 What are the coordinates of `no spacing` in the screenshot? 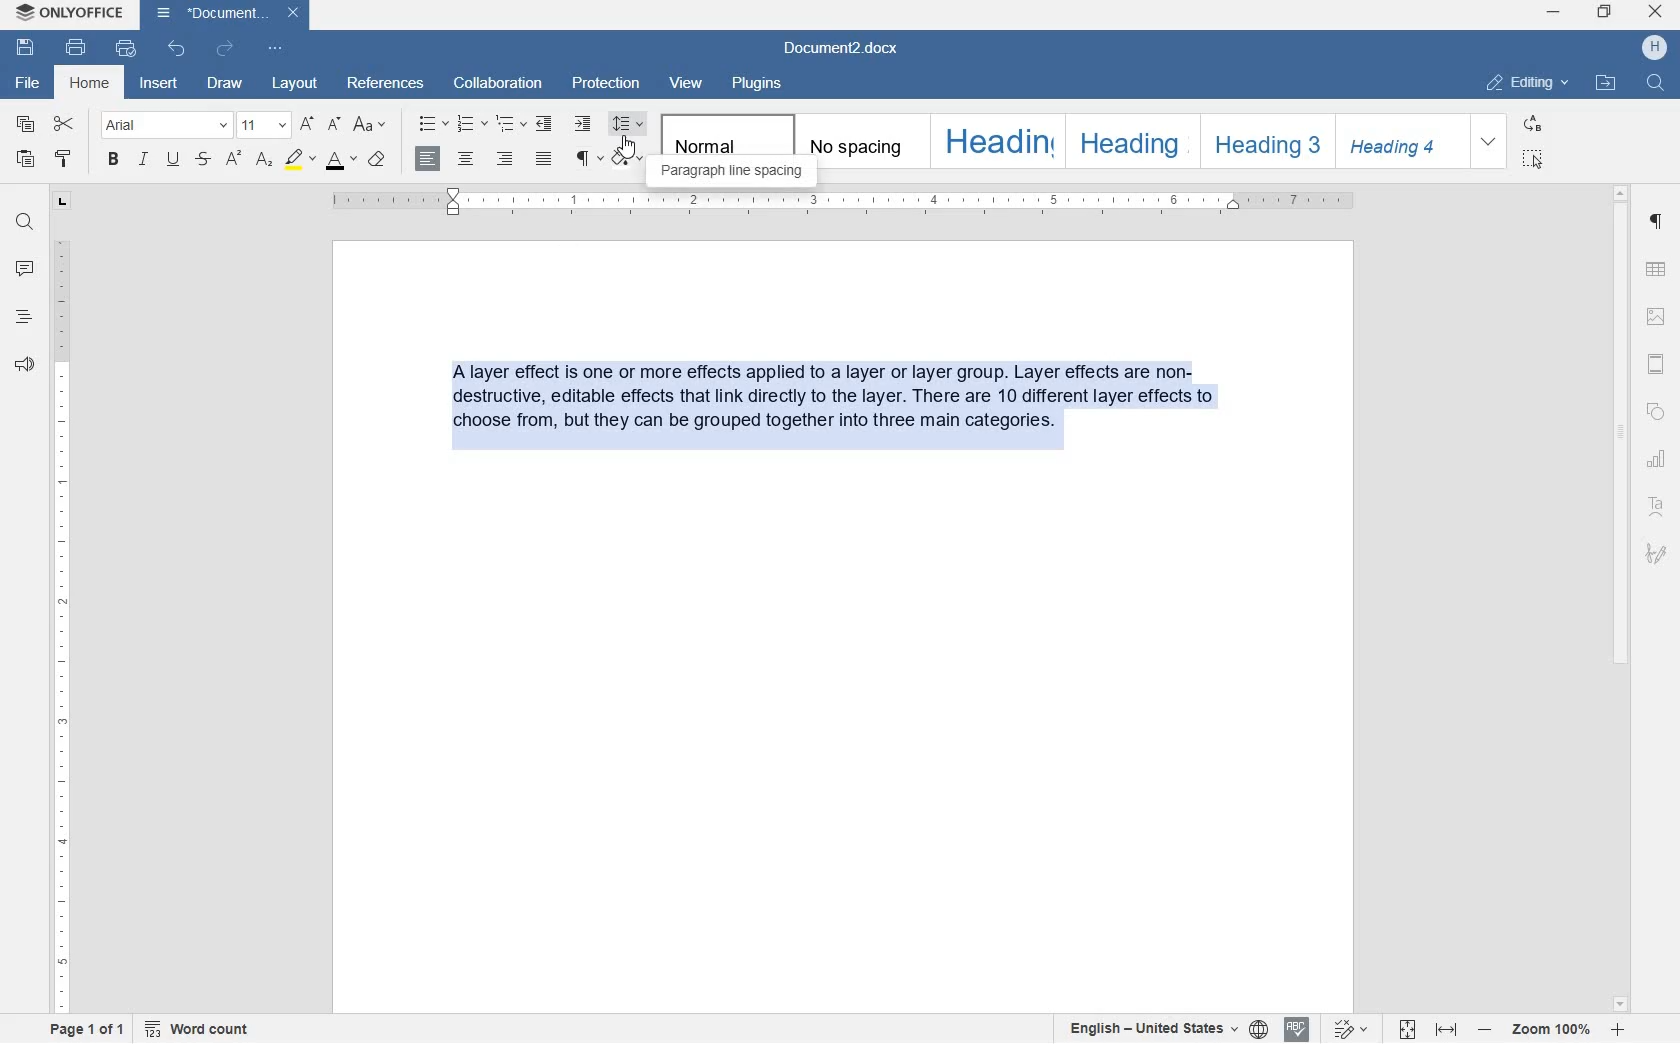 It's located at (859, 136).